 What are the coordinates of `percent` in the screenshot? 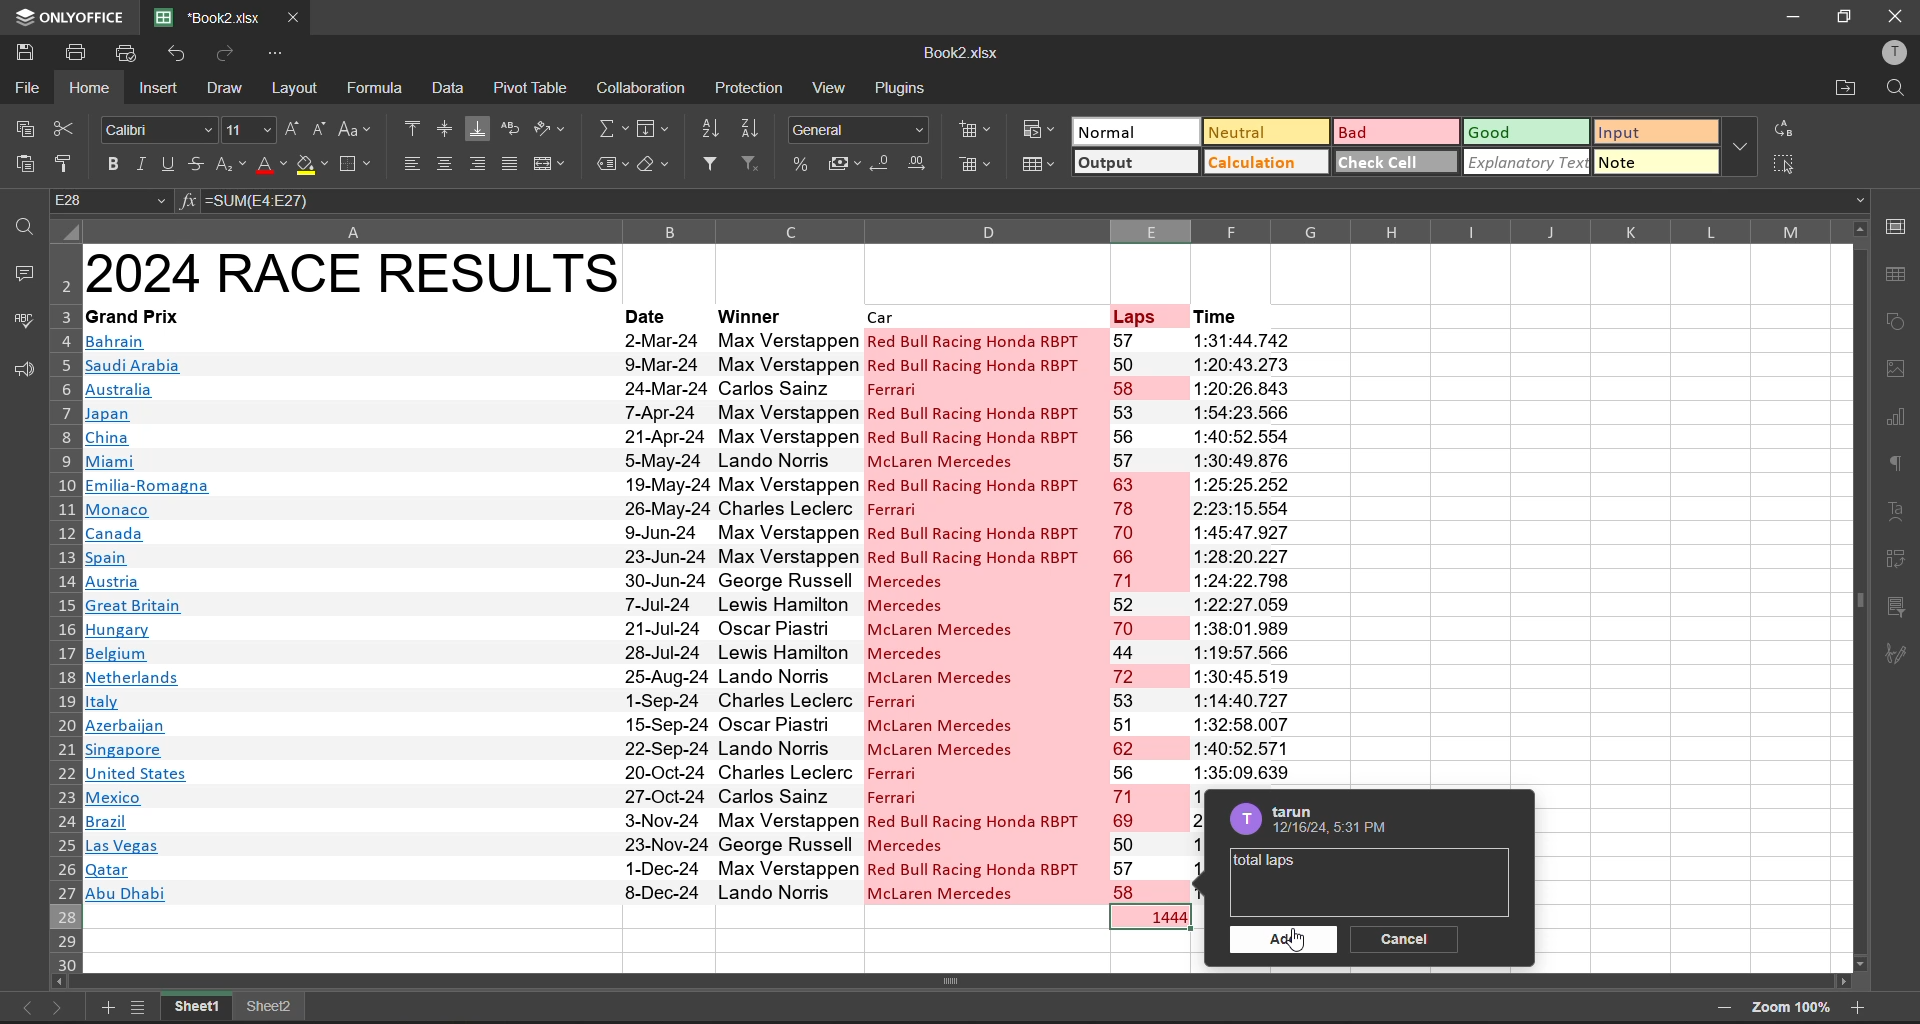 It's located at (803, 163).